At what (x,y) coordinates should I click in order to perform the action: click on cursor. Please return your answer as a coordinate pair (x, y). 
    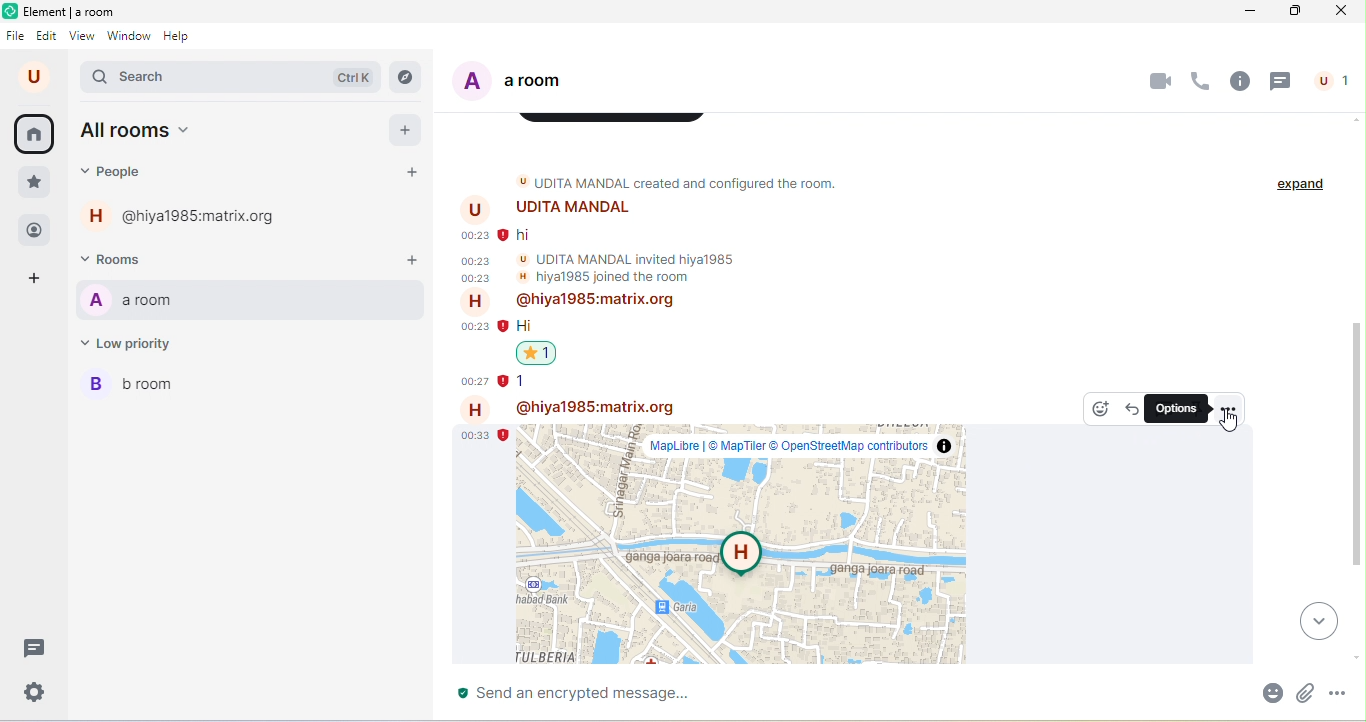
    Looking at the image, I should click on (1230, 422).